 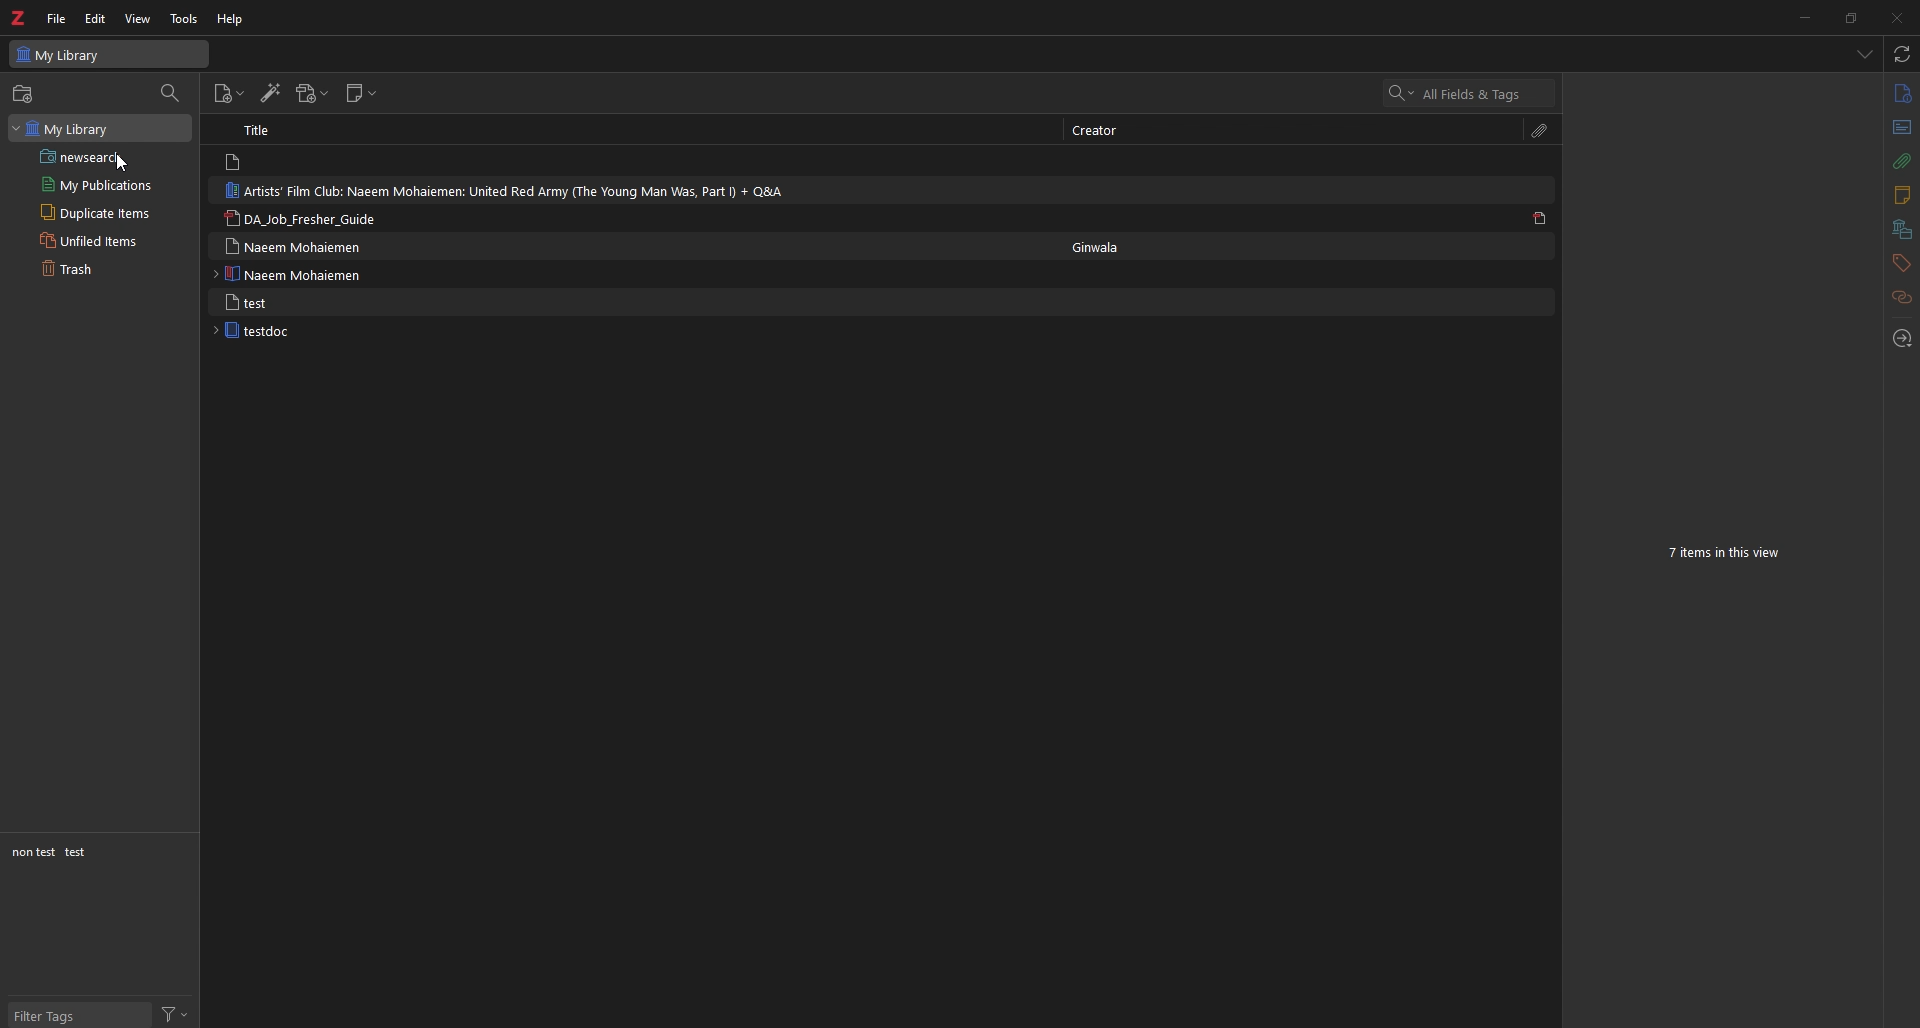 I want to click on filter collection, so click(x=170, y=93).